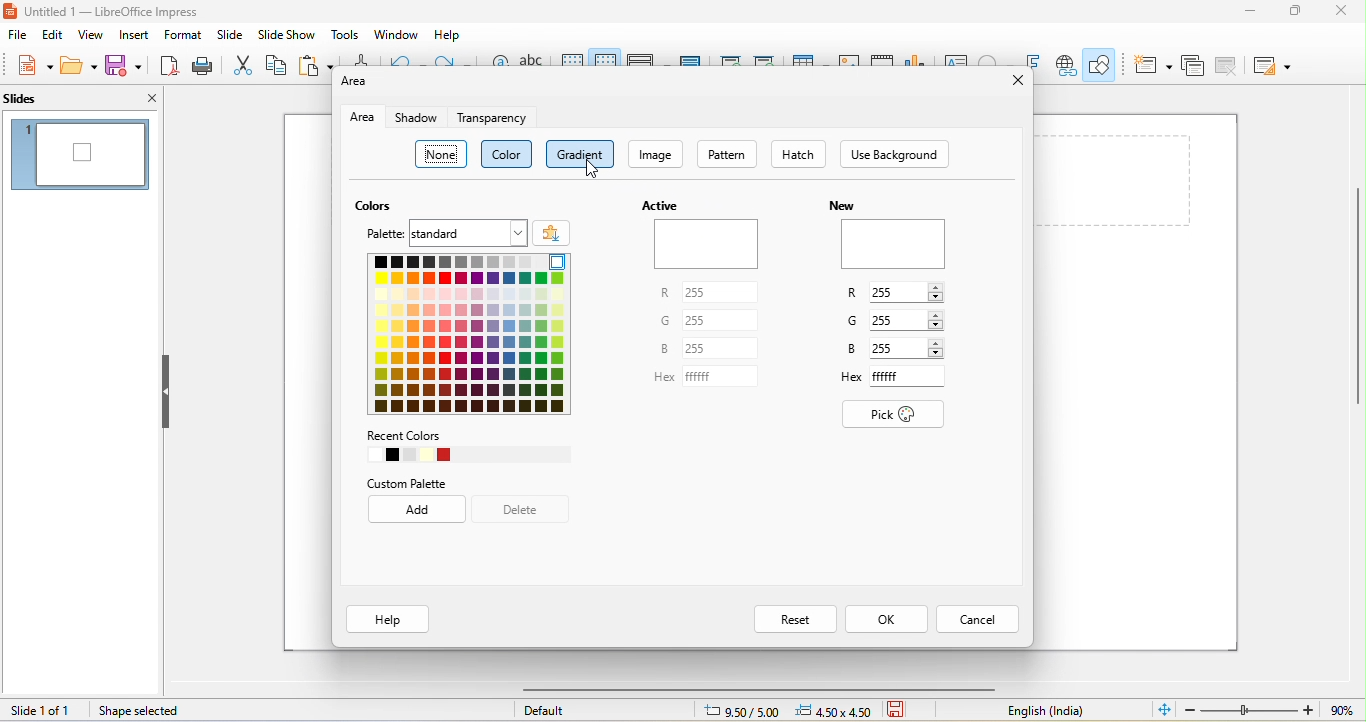  What do you see at coordinates (798, 154) in the screenshot?
I see `hatch` at bounding box center [798, 154].